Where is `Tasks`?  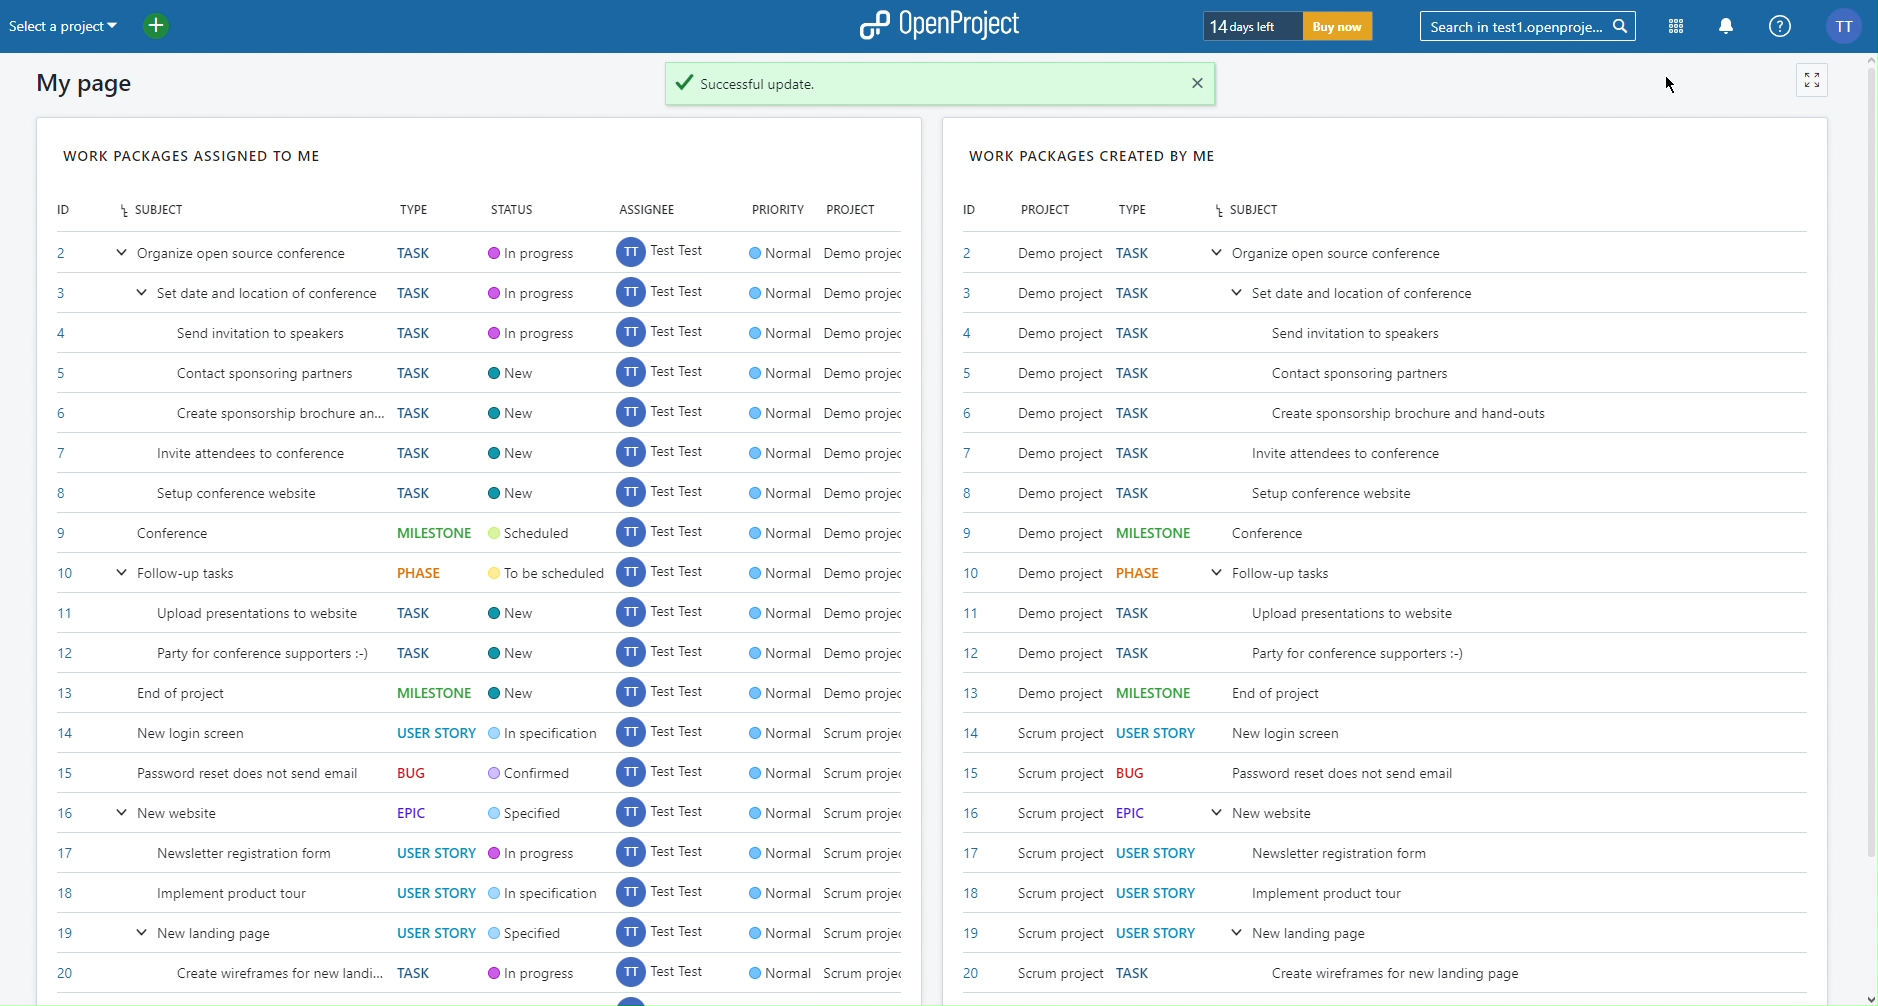
Tasks is located at coordinates (1132, 375).